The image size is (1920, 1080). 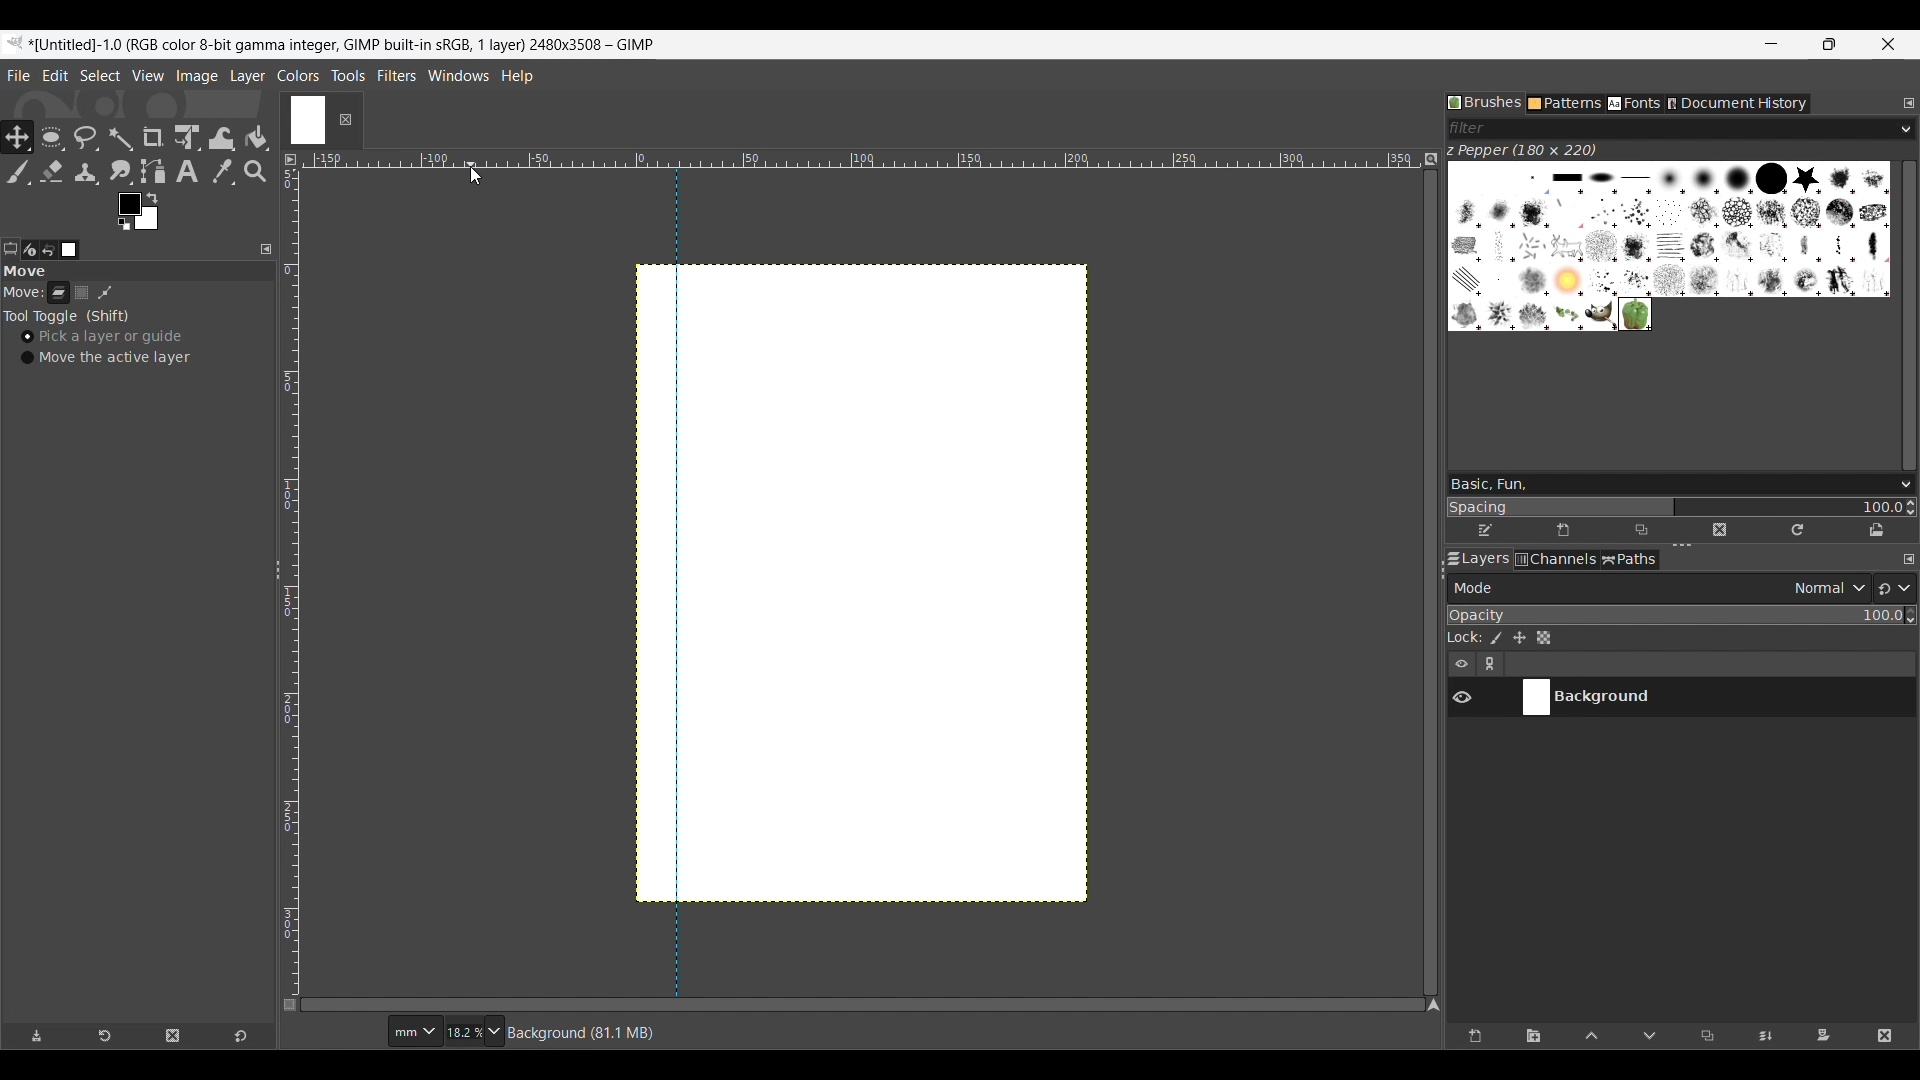 What do you see at coordinates (153, 137) in the screenshot?
I see `Crop tool` at bounding box center [153, 137].